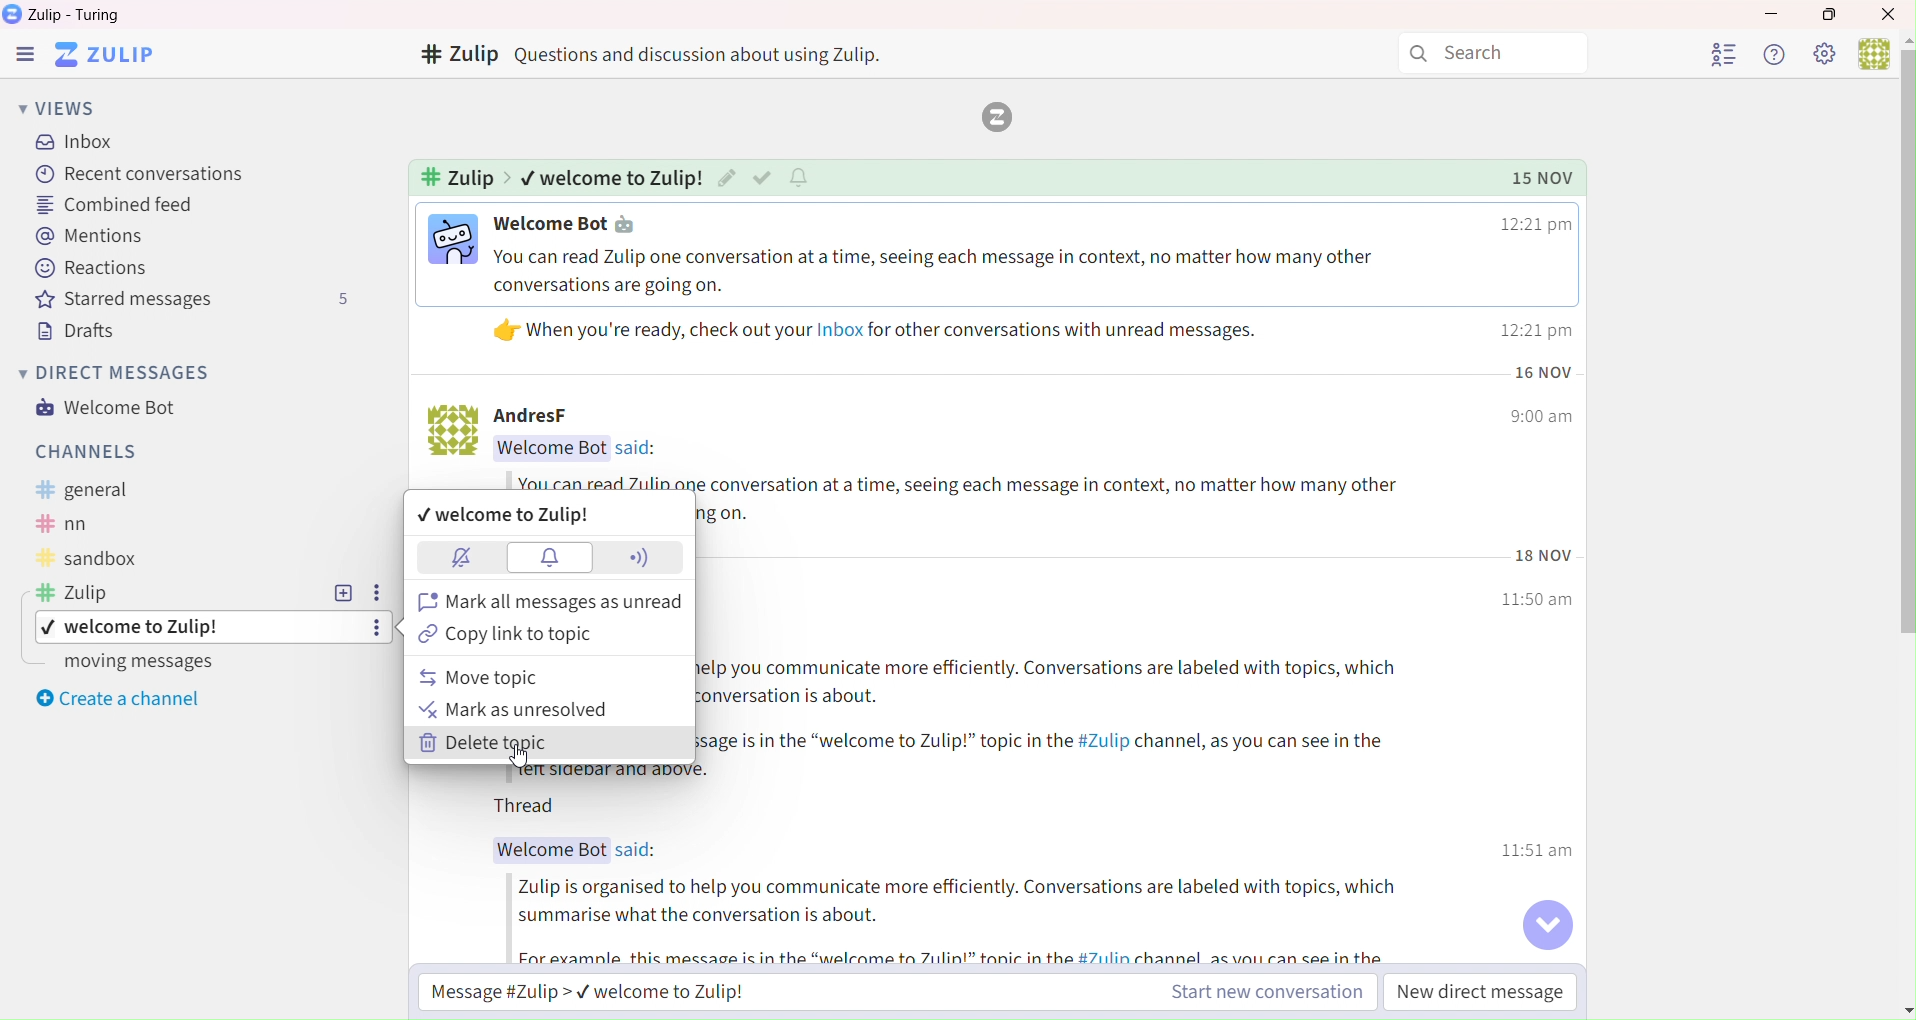 The width and height of the screenshot is (1916, 1020). What do you see at coordinates (87, 523) in the screenshot?
I see `Text` at bounding box center [87, 523].